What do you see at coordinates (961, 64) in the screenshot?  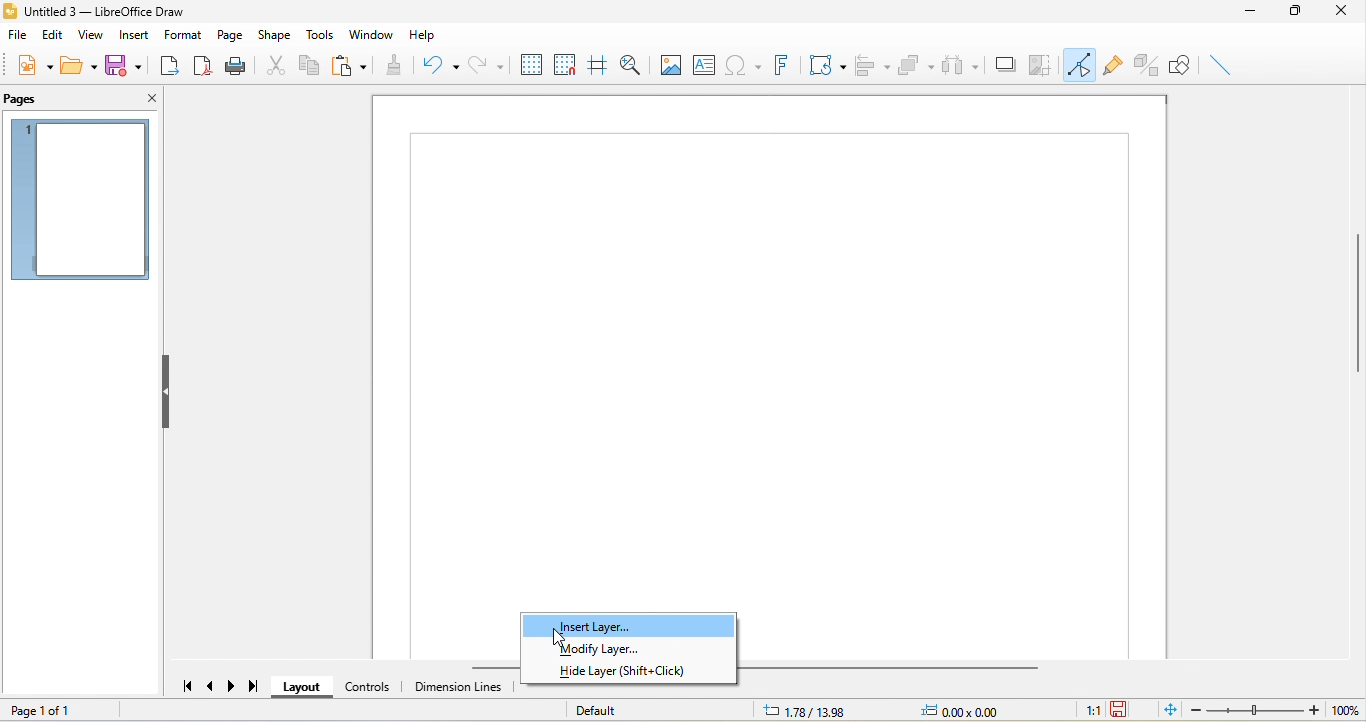 I see `select at least three object to distribute` at bounding box center [961, 64].